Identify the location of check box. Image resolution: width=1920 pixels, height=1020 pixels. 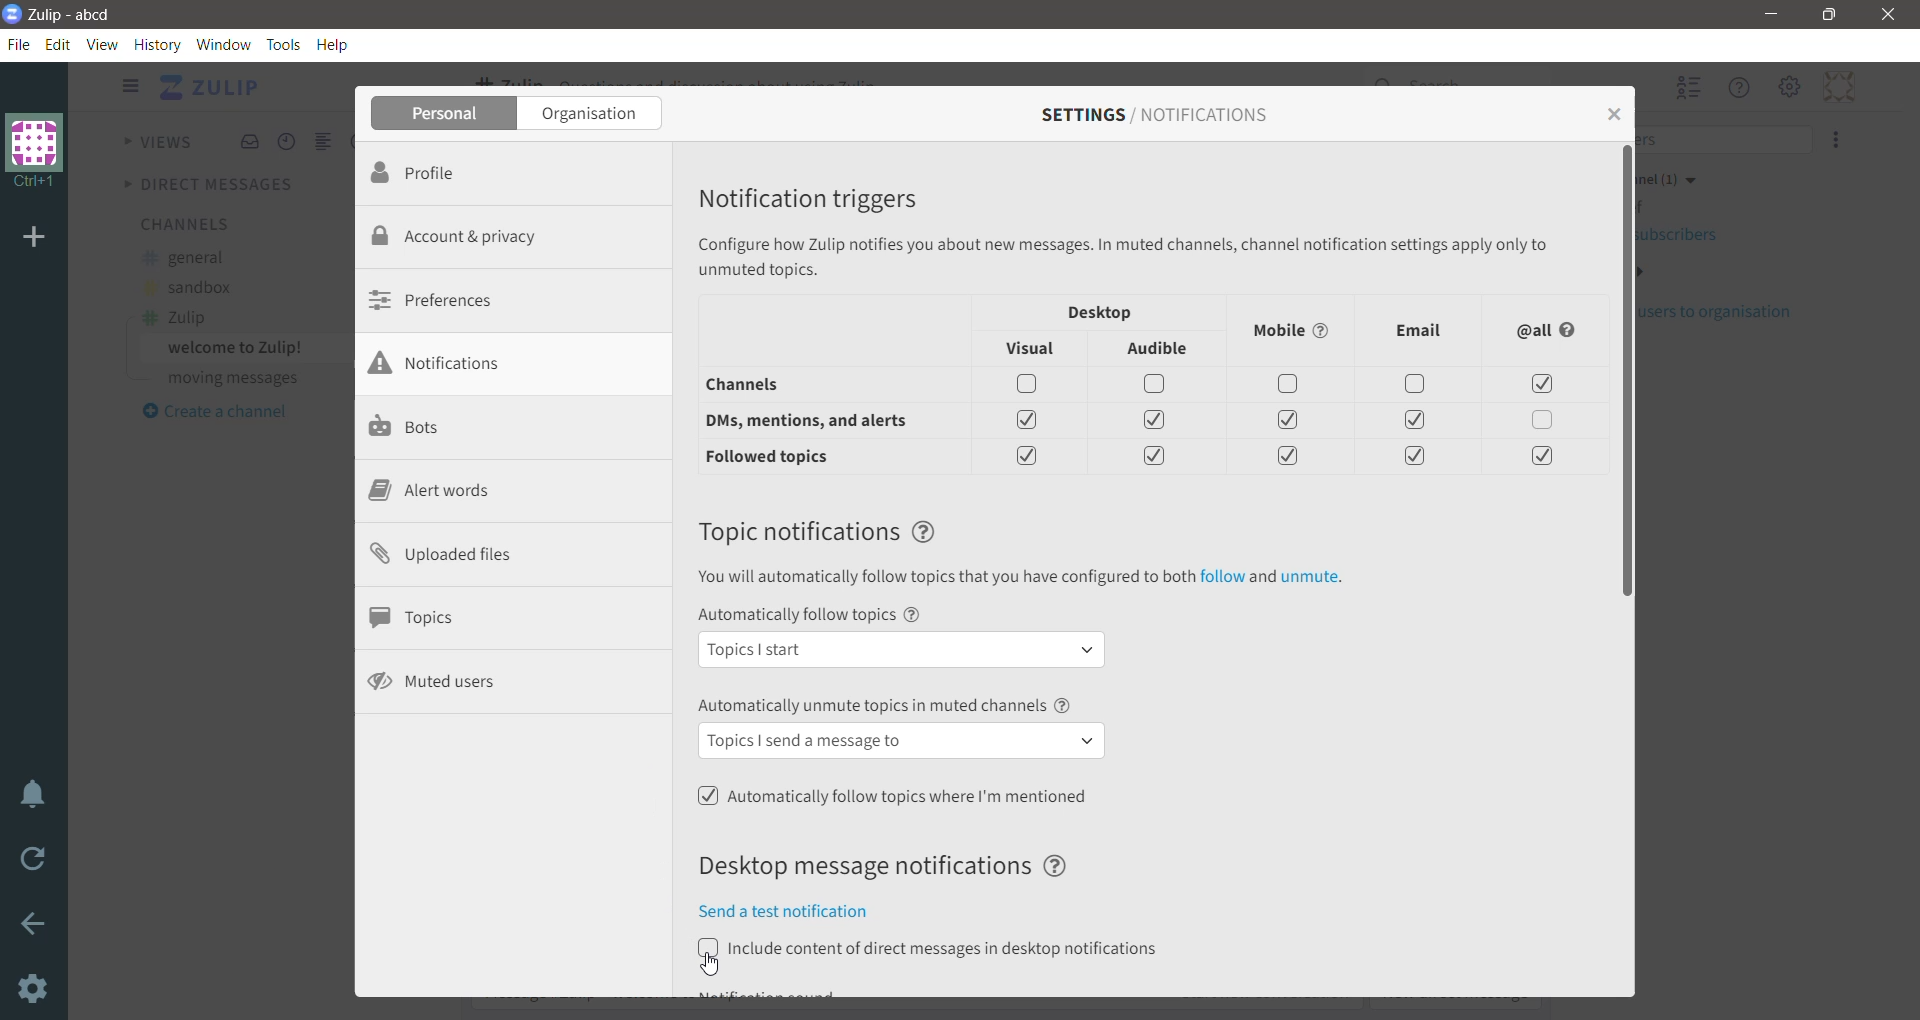
(1031, 417).